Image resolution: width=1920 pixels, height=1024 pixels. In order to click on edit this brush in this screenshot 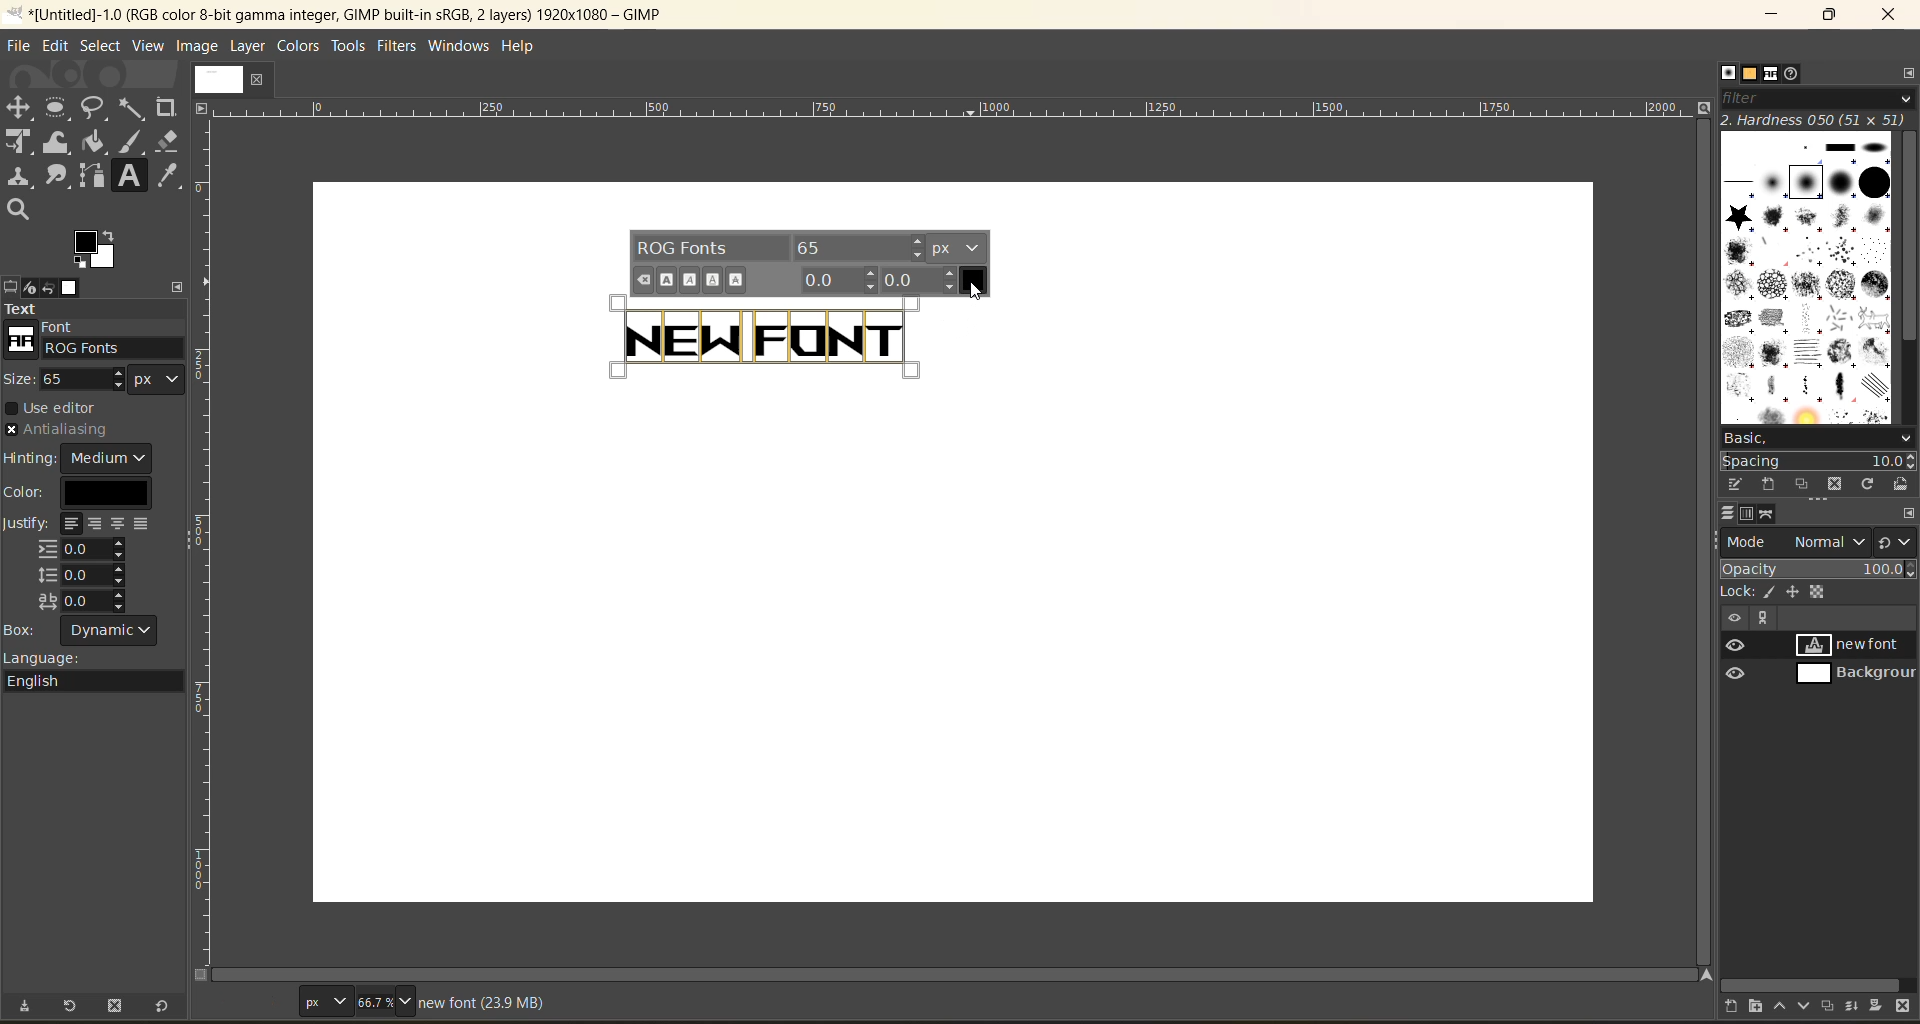, I will do `click(1739, 481)`.